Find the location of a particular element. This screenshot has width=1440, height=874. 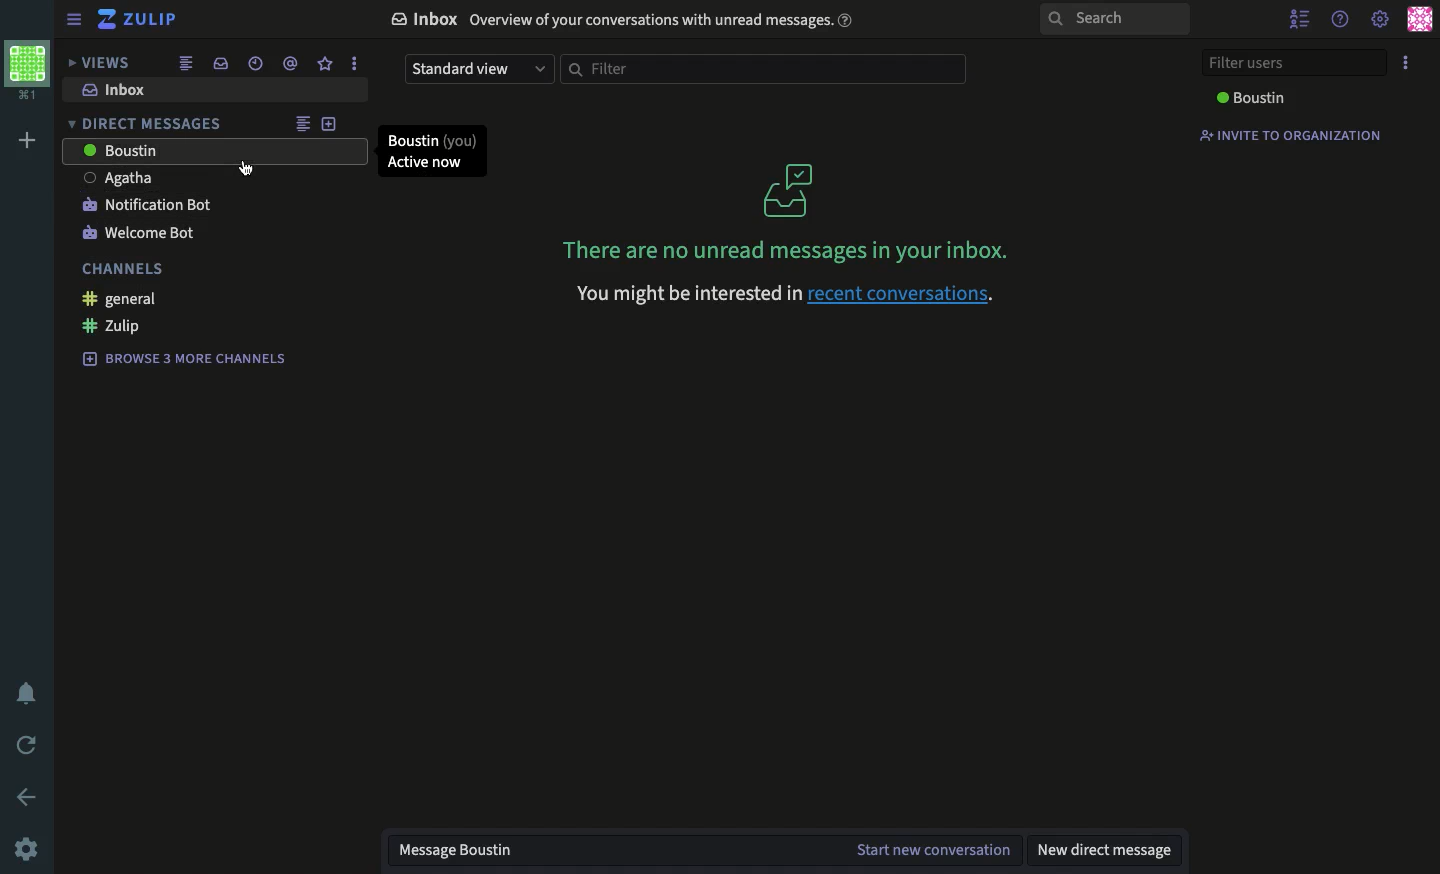

recent conversations is located at coordinates (905, 295).